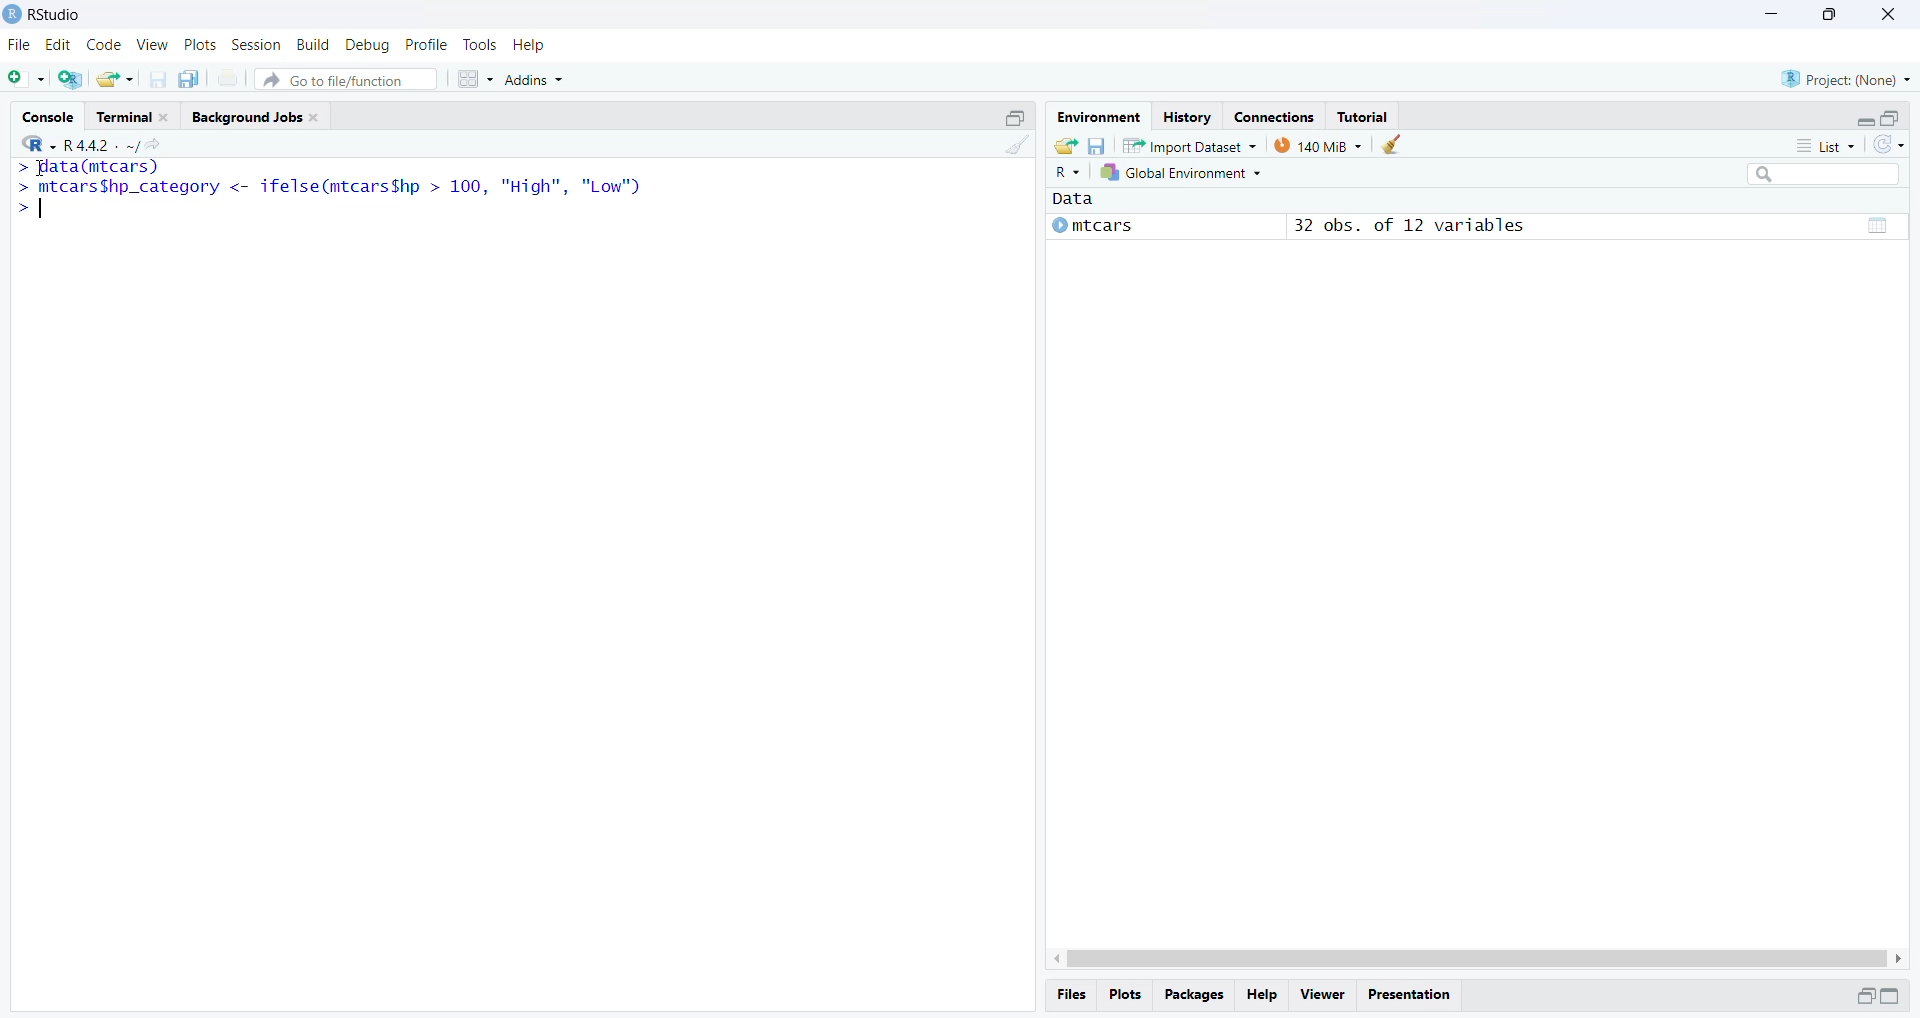  What do you see at coordinates (1473, 956) in the screenshot?
I see `Scrollbar` at bounding box center [1473, 956].